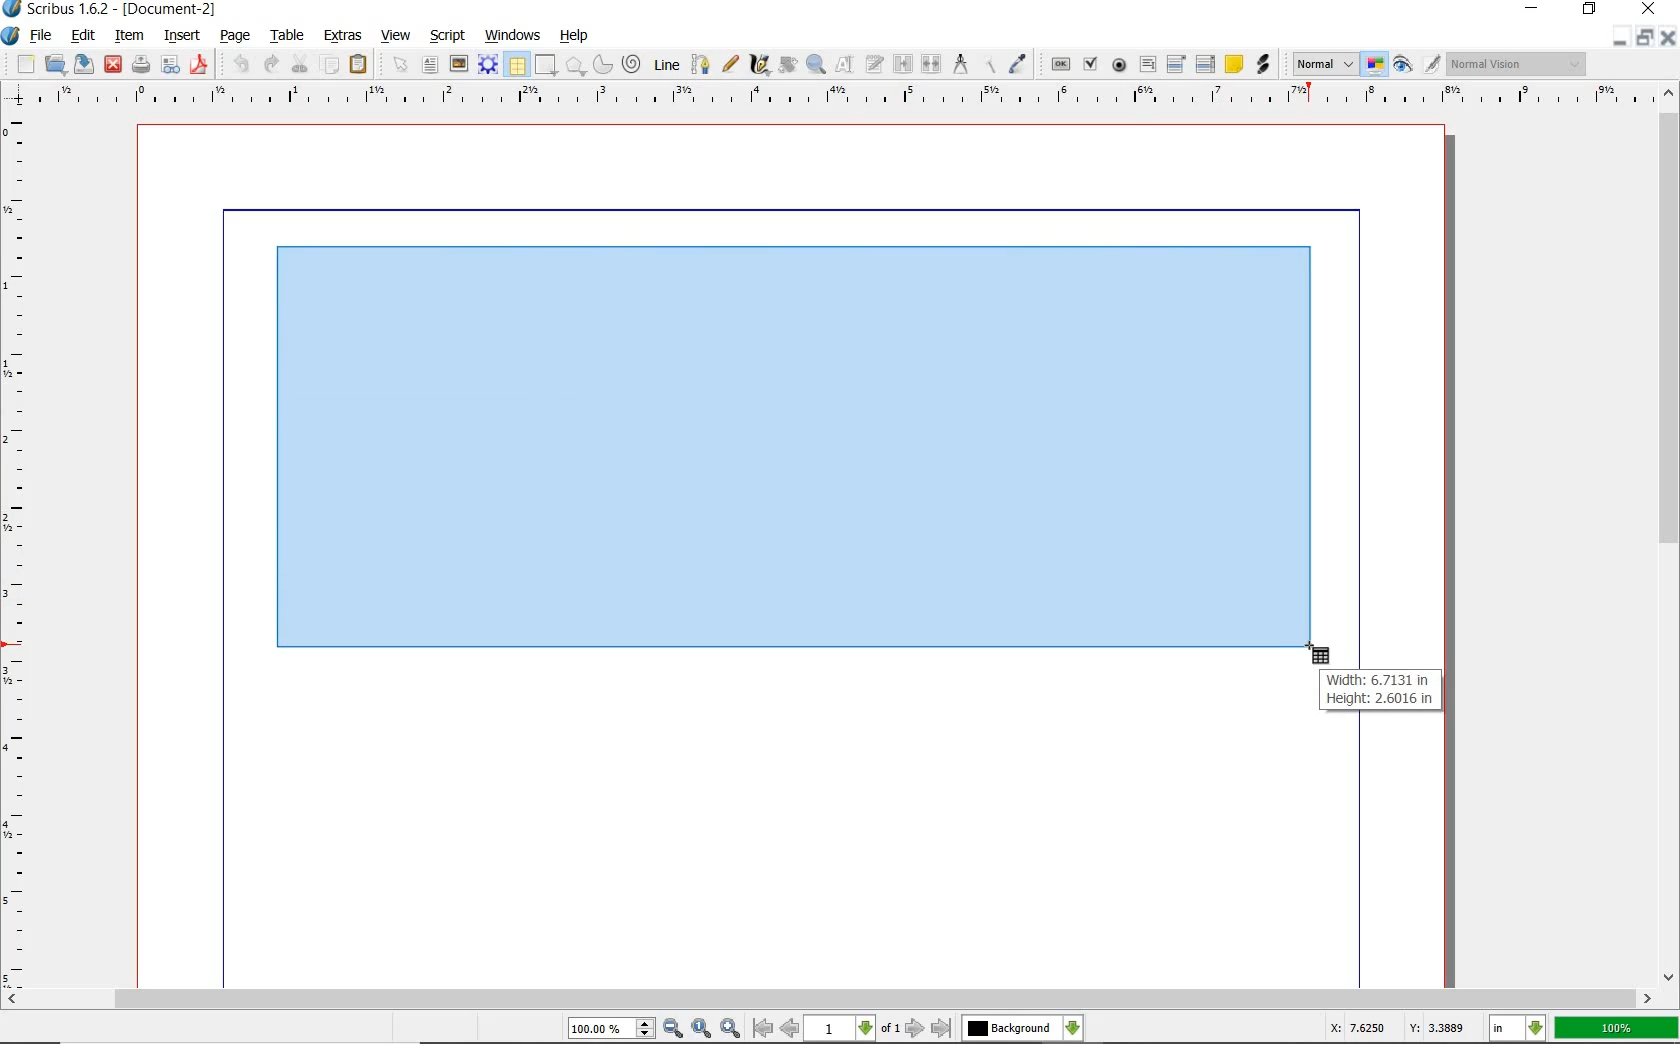 The image size is (1680, 1044). What do you see at coordinates (18, 551) in the screenshot?
I see `ruler` at bounding box center [18, 551].